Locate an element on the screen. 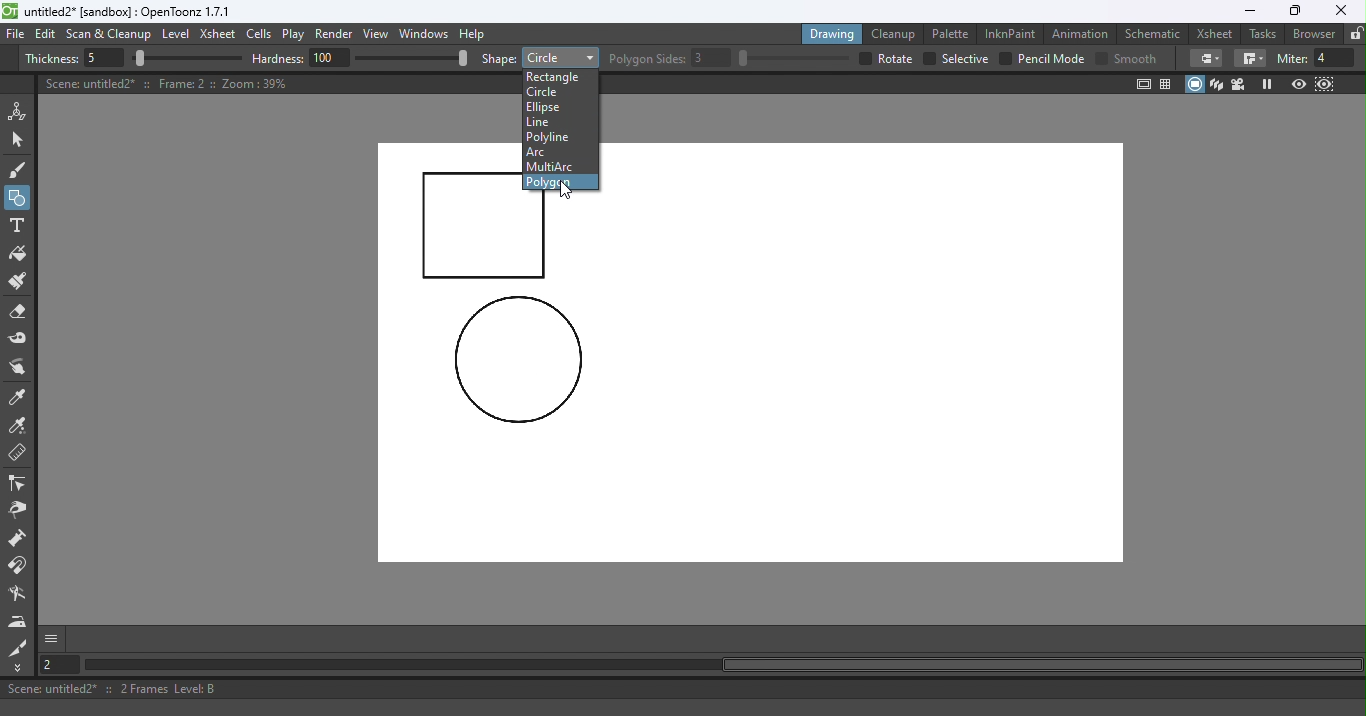  Magnet tool is located at coordinates (19, 566).